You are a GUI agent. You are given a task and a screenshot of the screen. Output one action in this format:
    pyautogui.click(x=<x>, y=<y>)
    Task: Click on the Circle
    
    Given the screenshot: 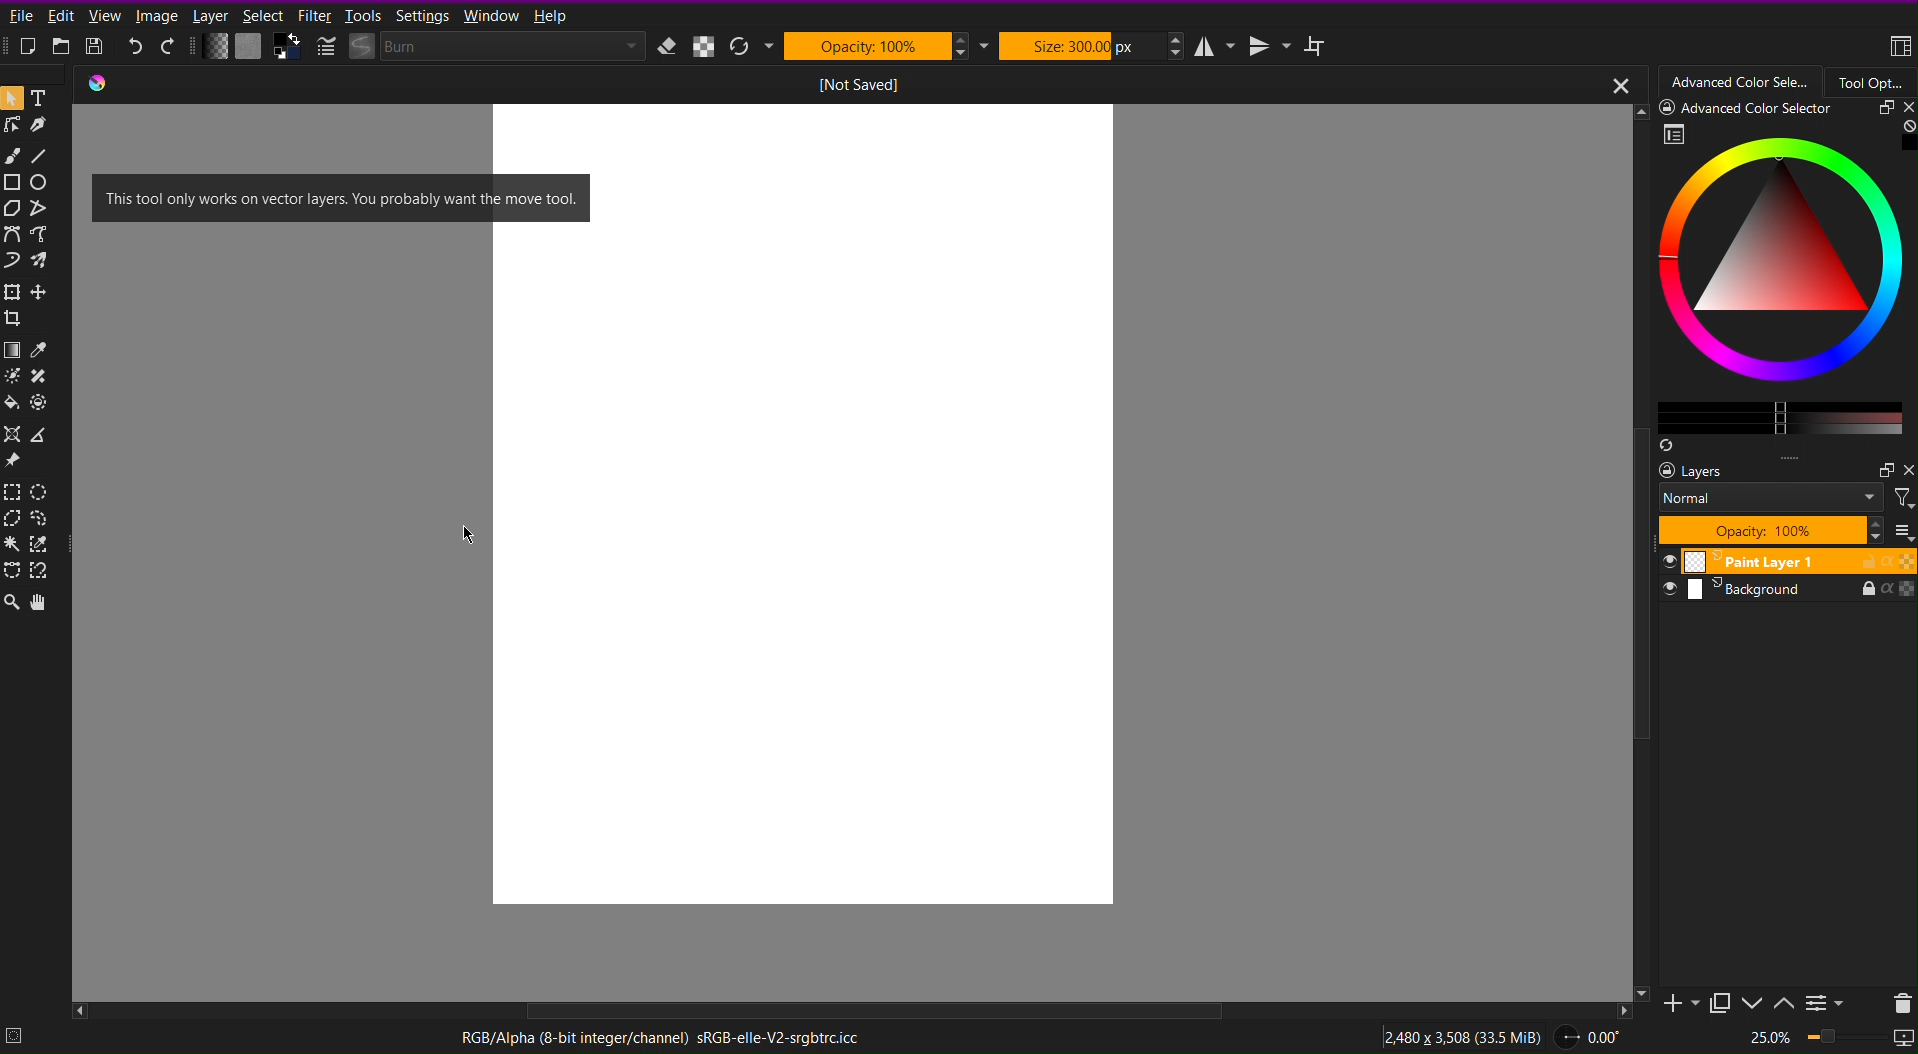 What is the action you would take?
    pyautogui.click(x=45, y=183)
    